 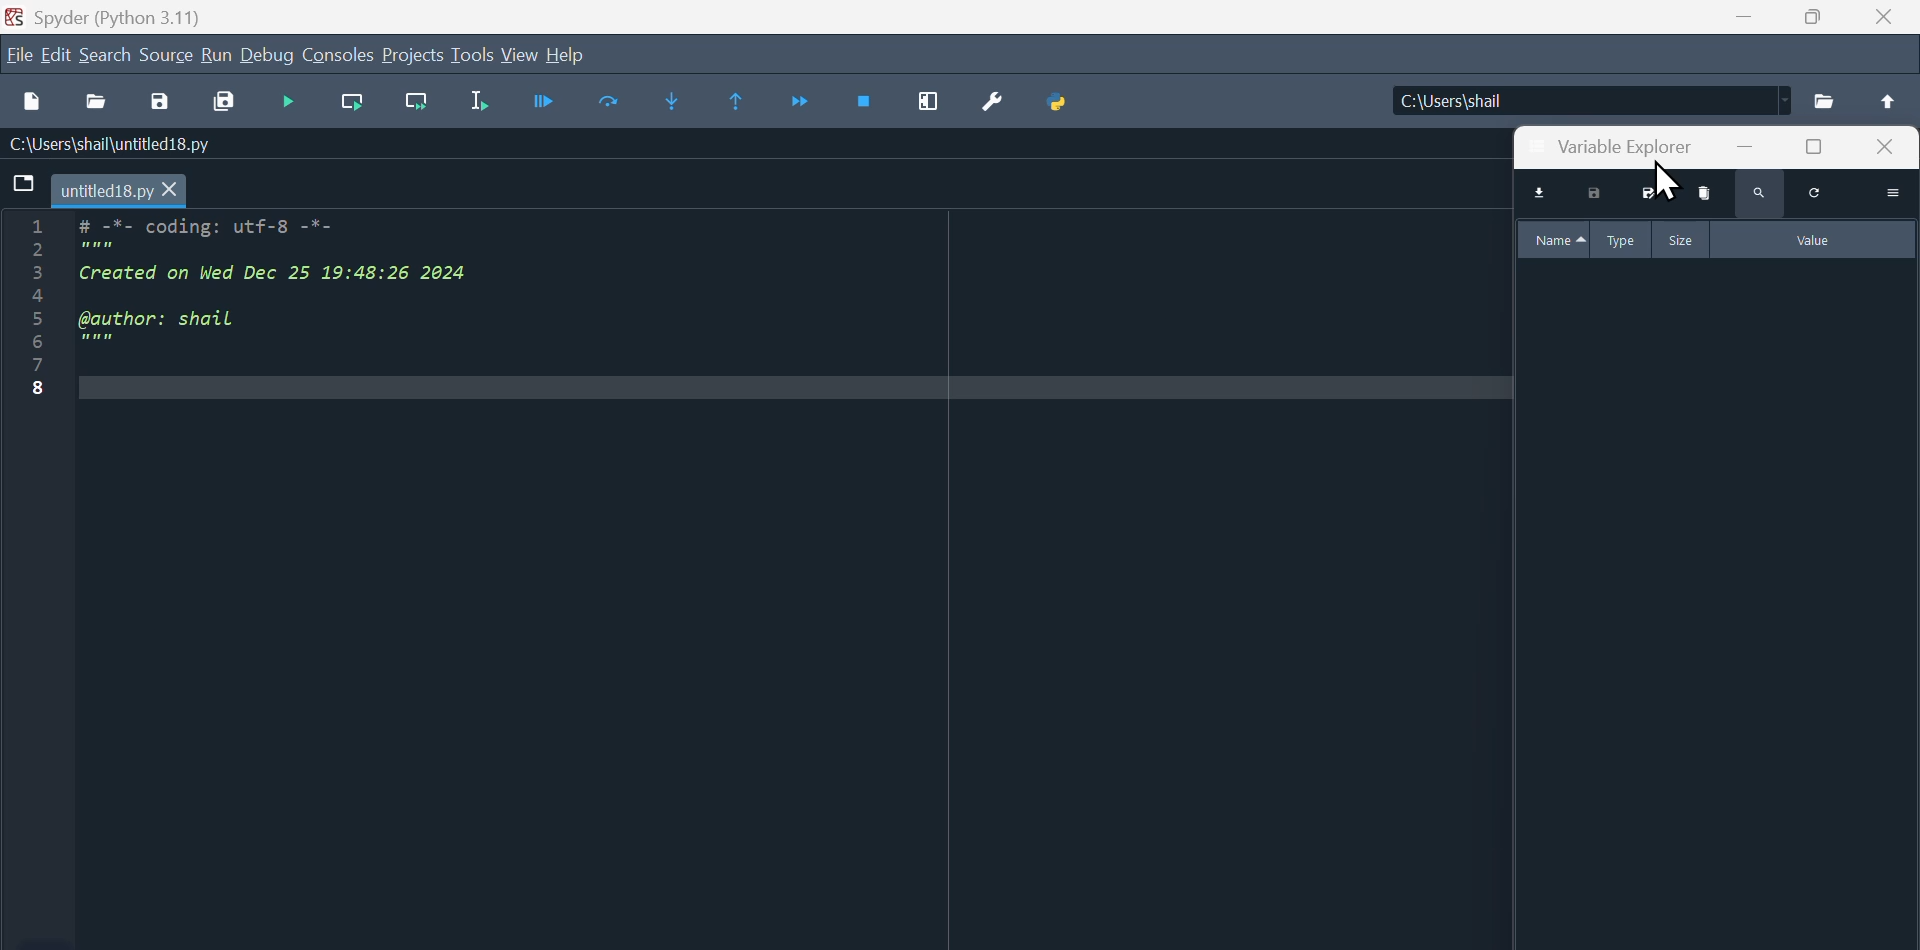 I want to click on Run Selection, so click(x=490, y=107).